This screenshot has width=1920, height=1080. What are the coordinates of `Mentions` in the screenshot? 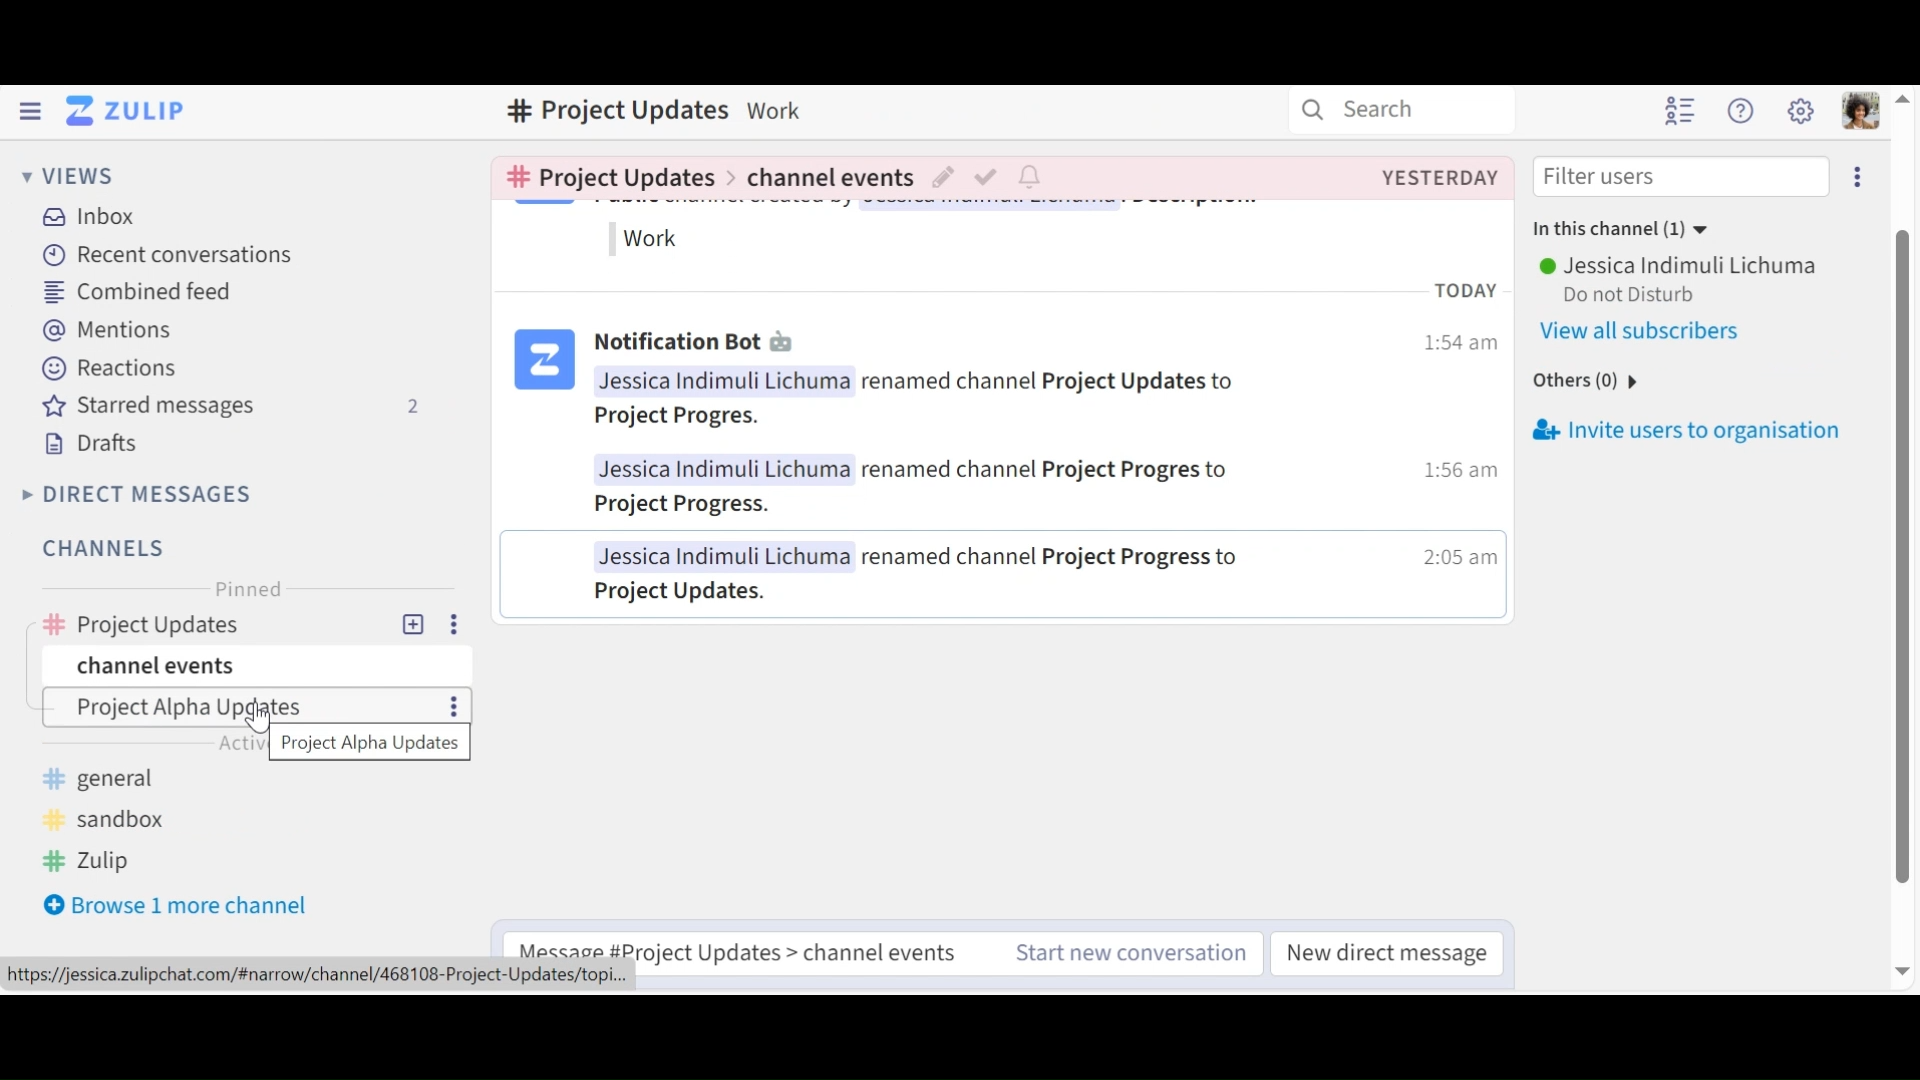 It's located at (106, 328).